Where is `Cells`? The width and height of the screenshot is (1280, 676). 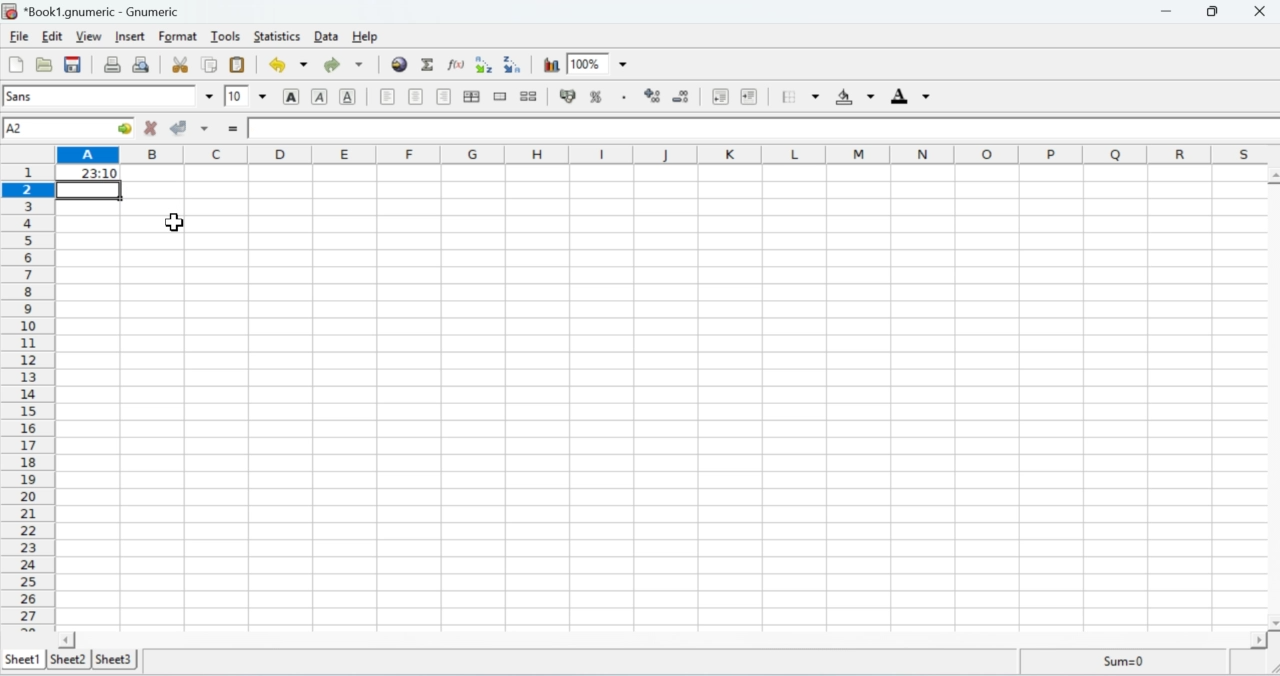 Cells is located at coordinates (688, 397).